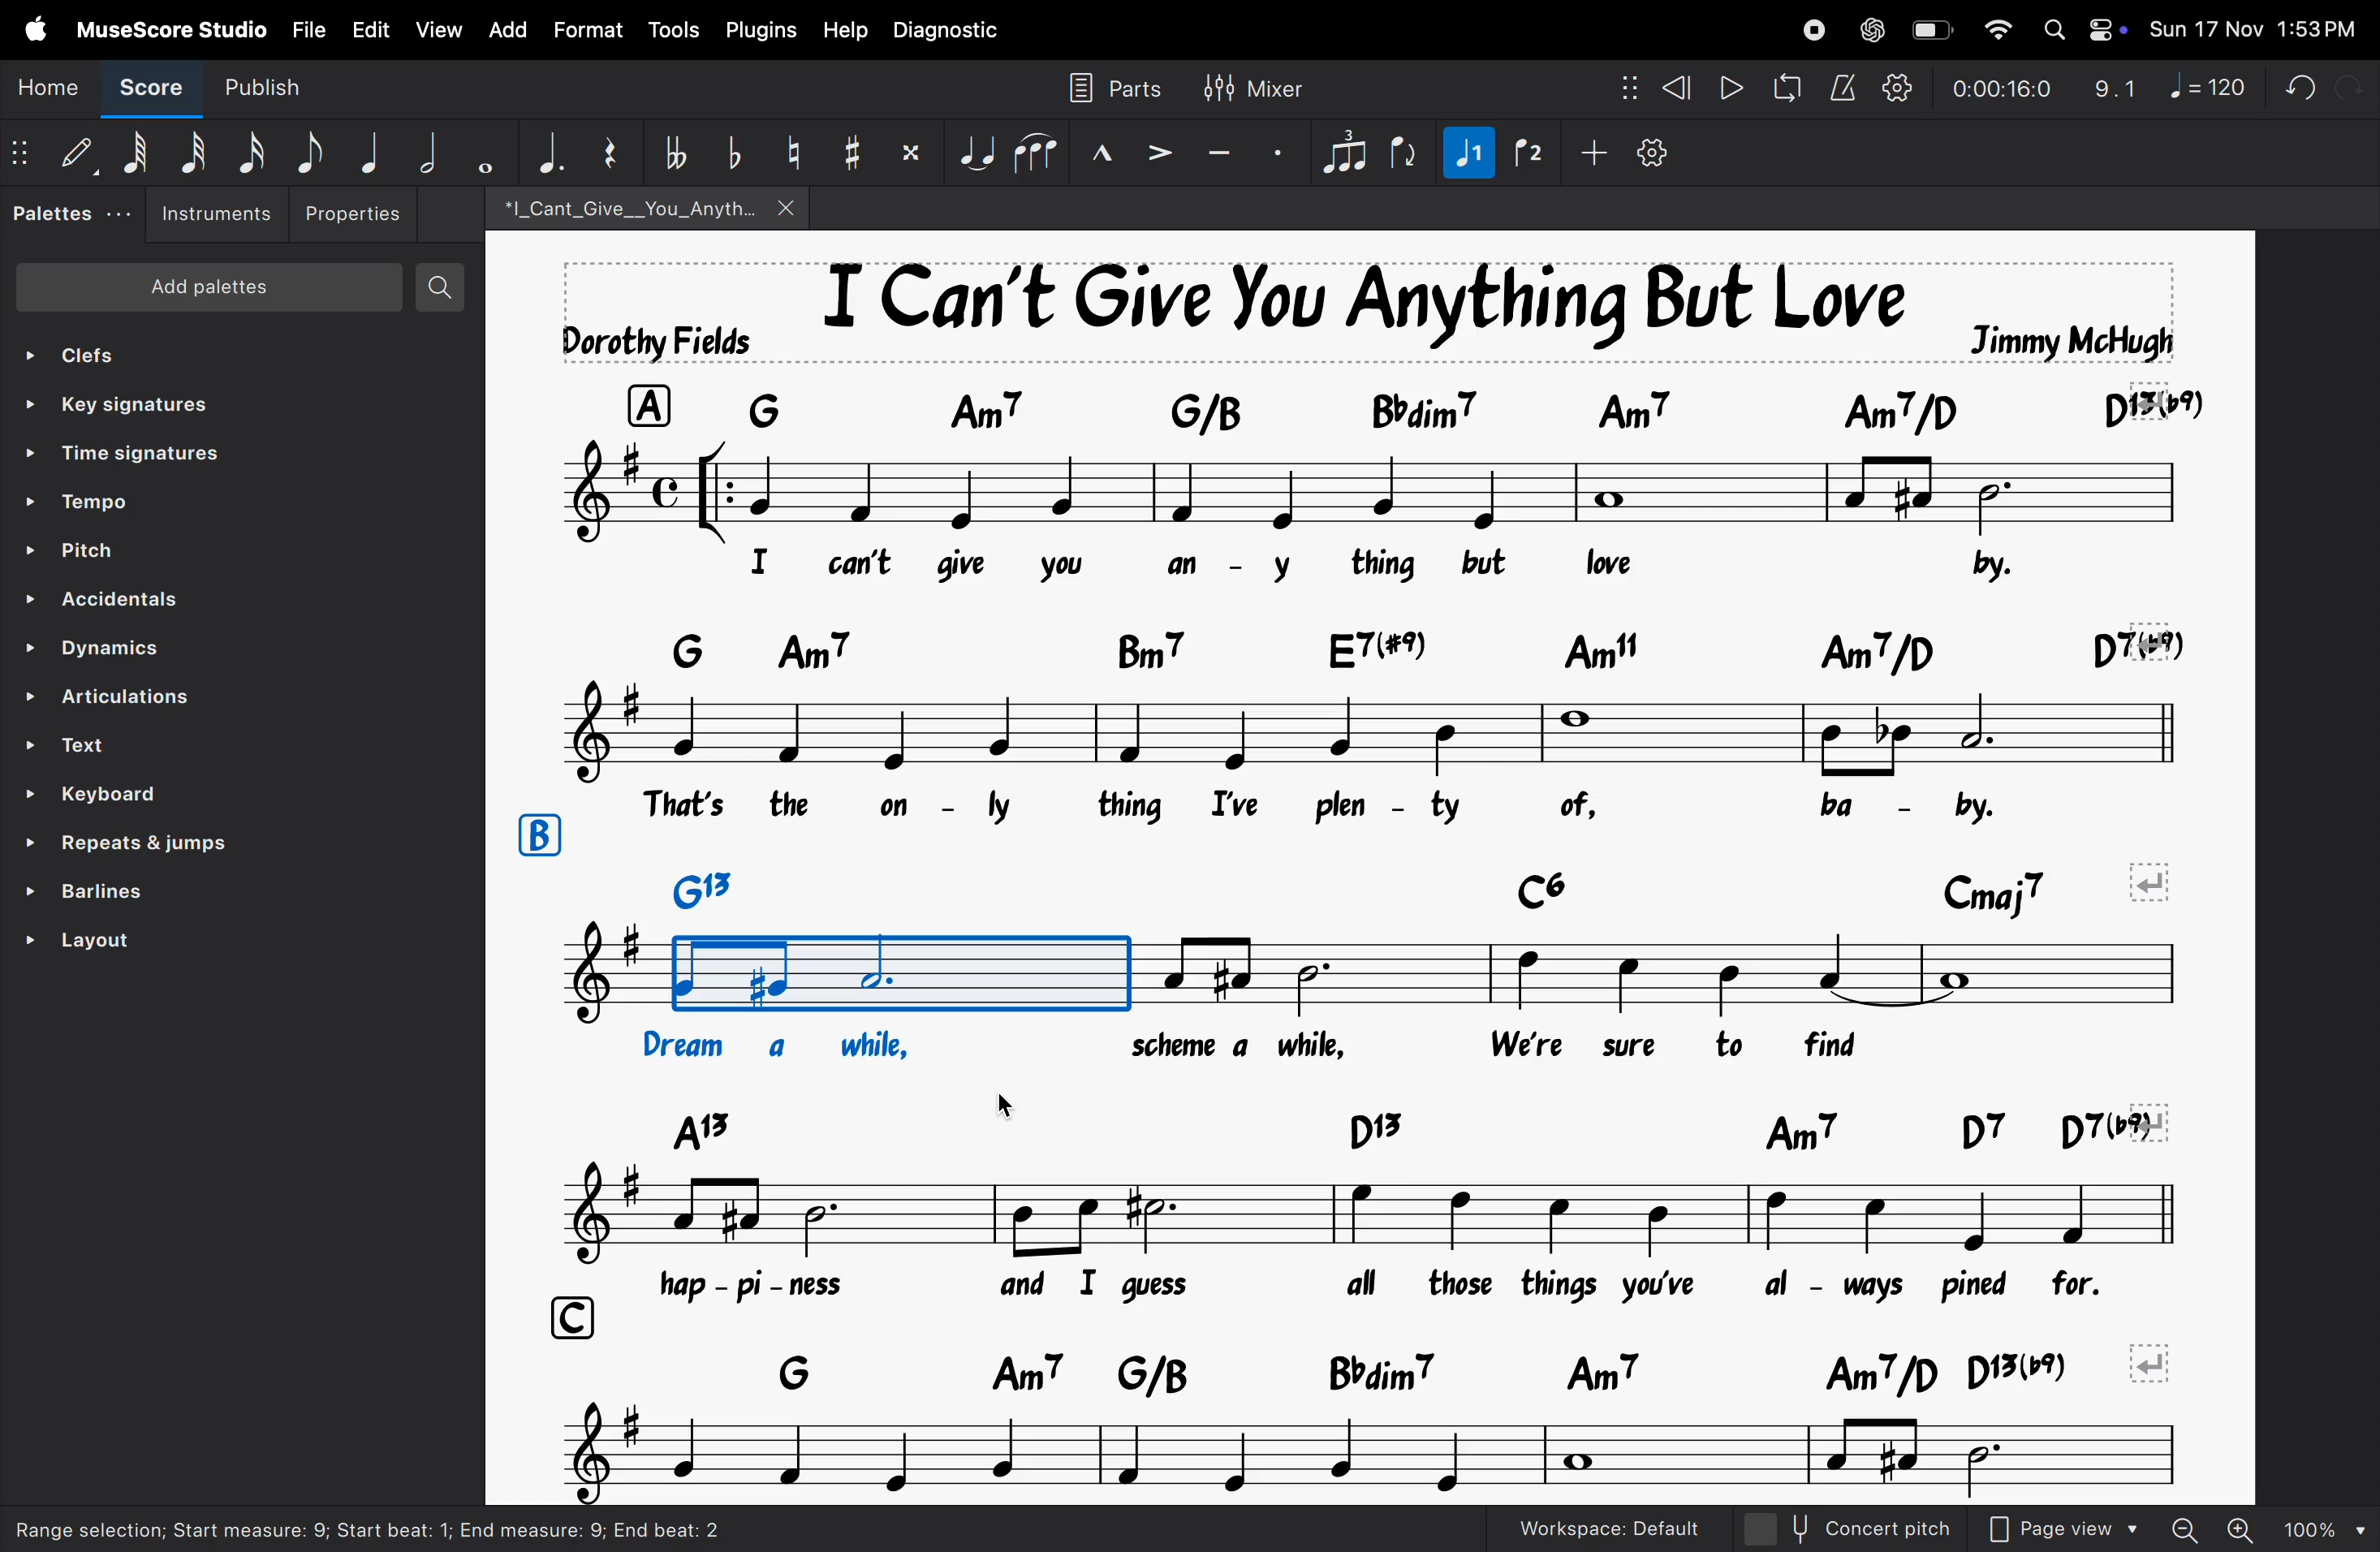 The height and width of the screenshot is (1552, 2380). I want to click on metronome, so click(1839, 83).